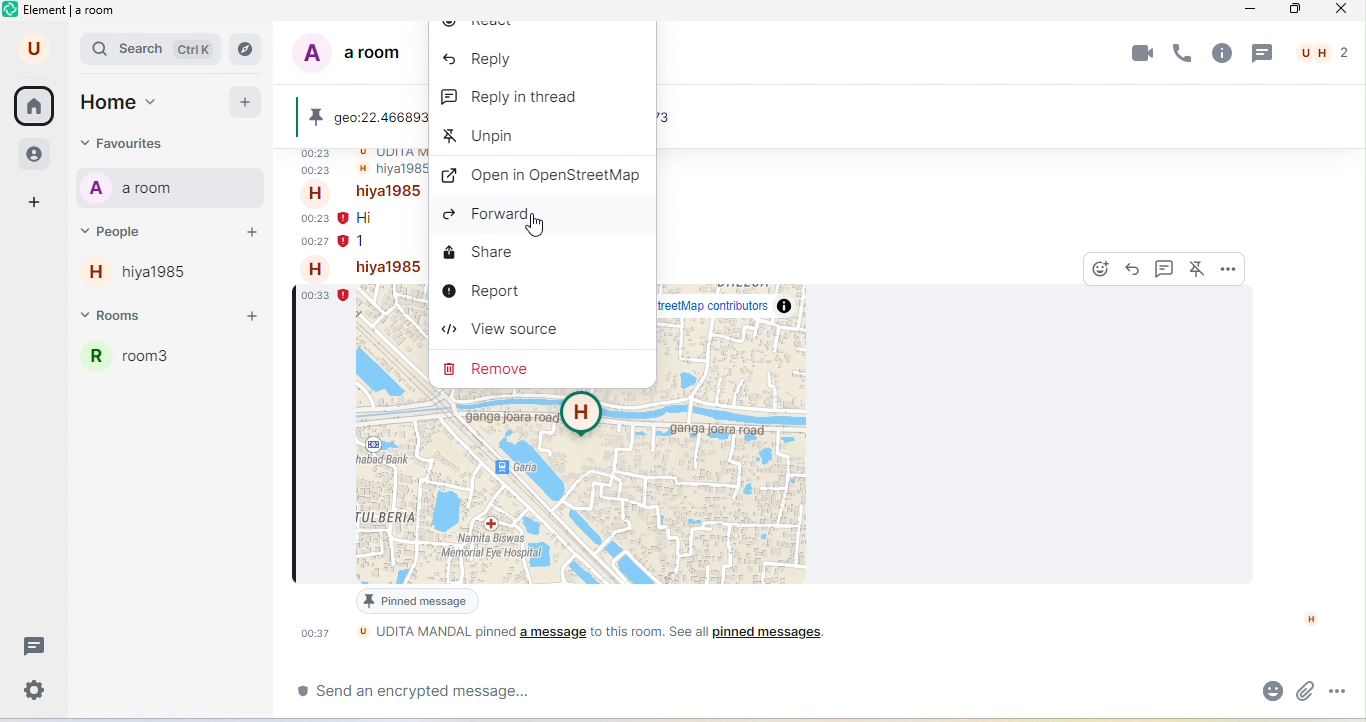 The image size is (1366, 722). Describe the element at coordinates (1135, 269) in the screenshot. I see `reply` at that location.